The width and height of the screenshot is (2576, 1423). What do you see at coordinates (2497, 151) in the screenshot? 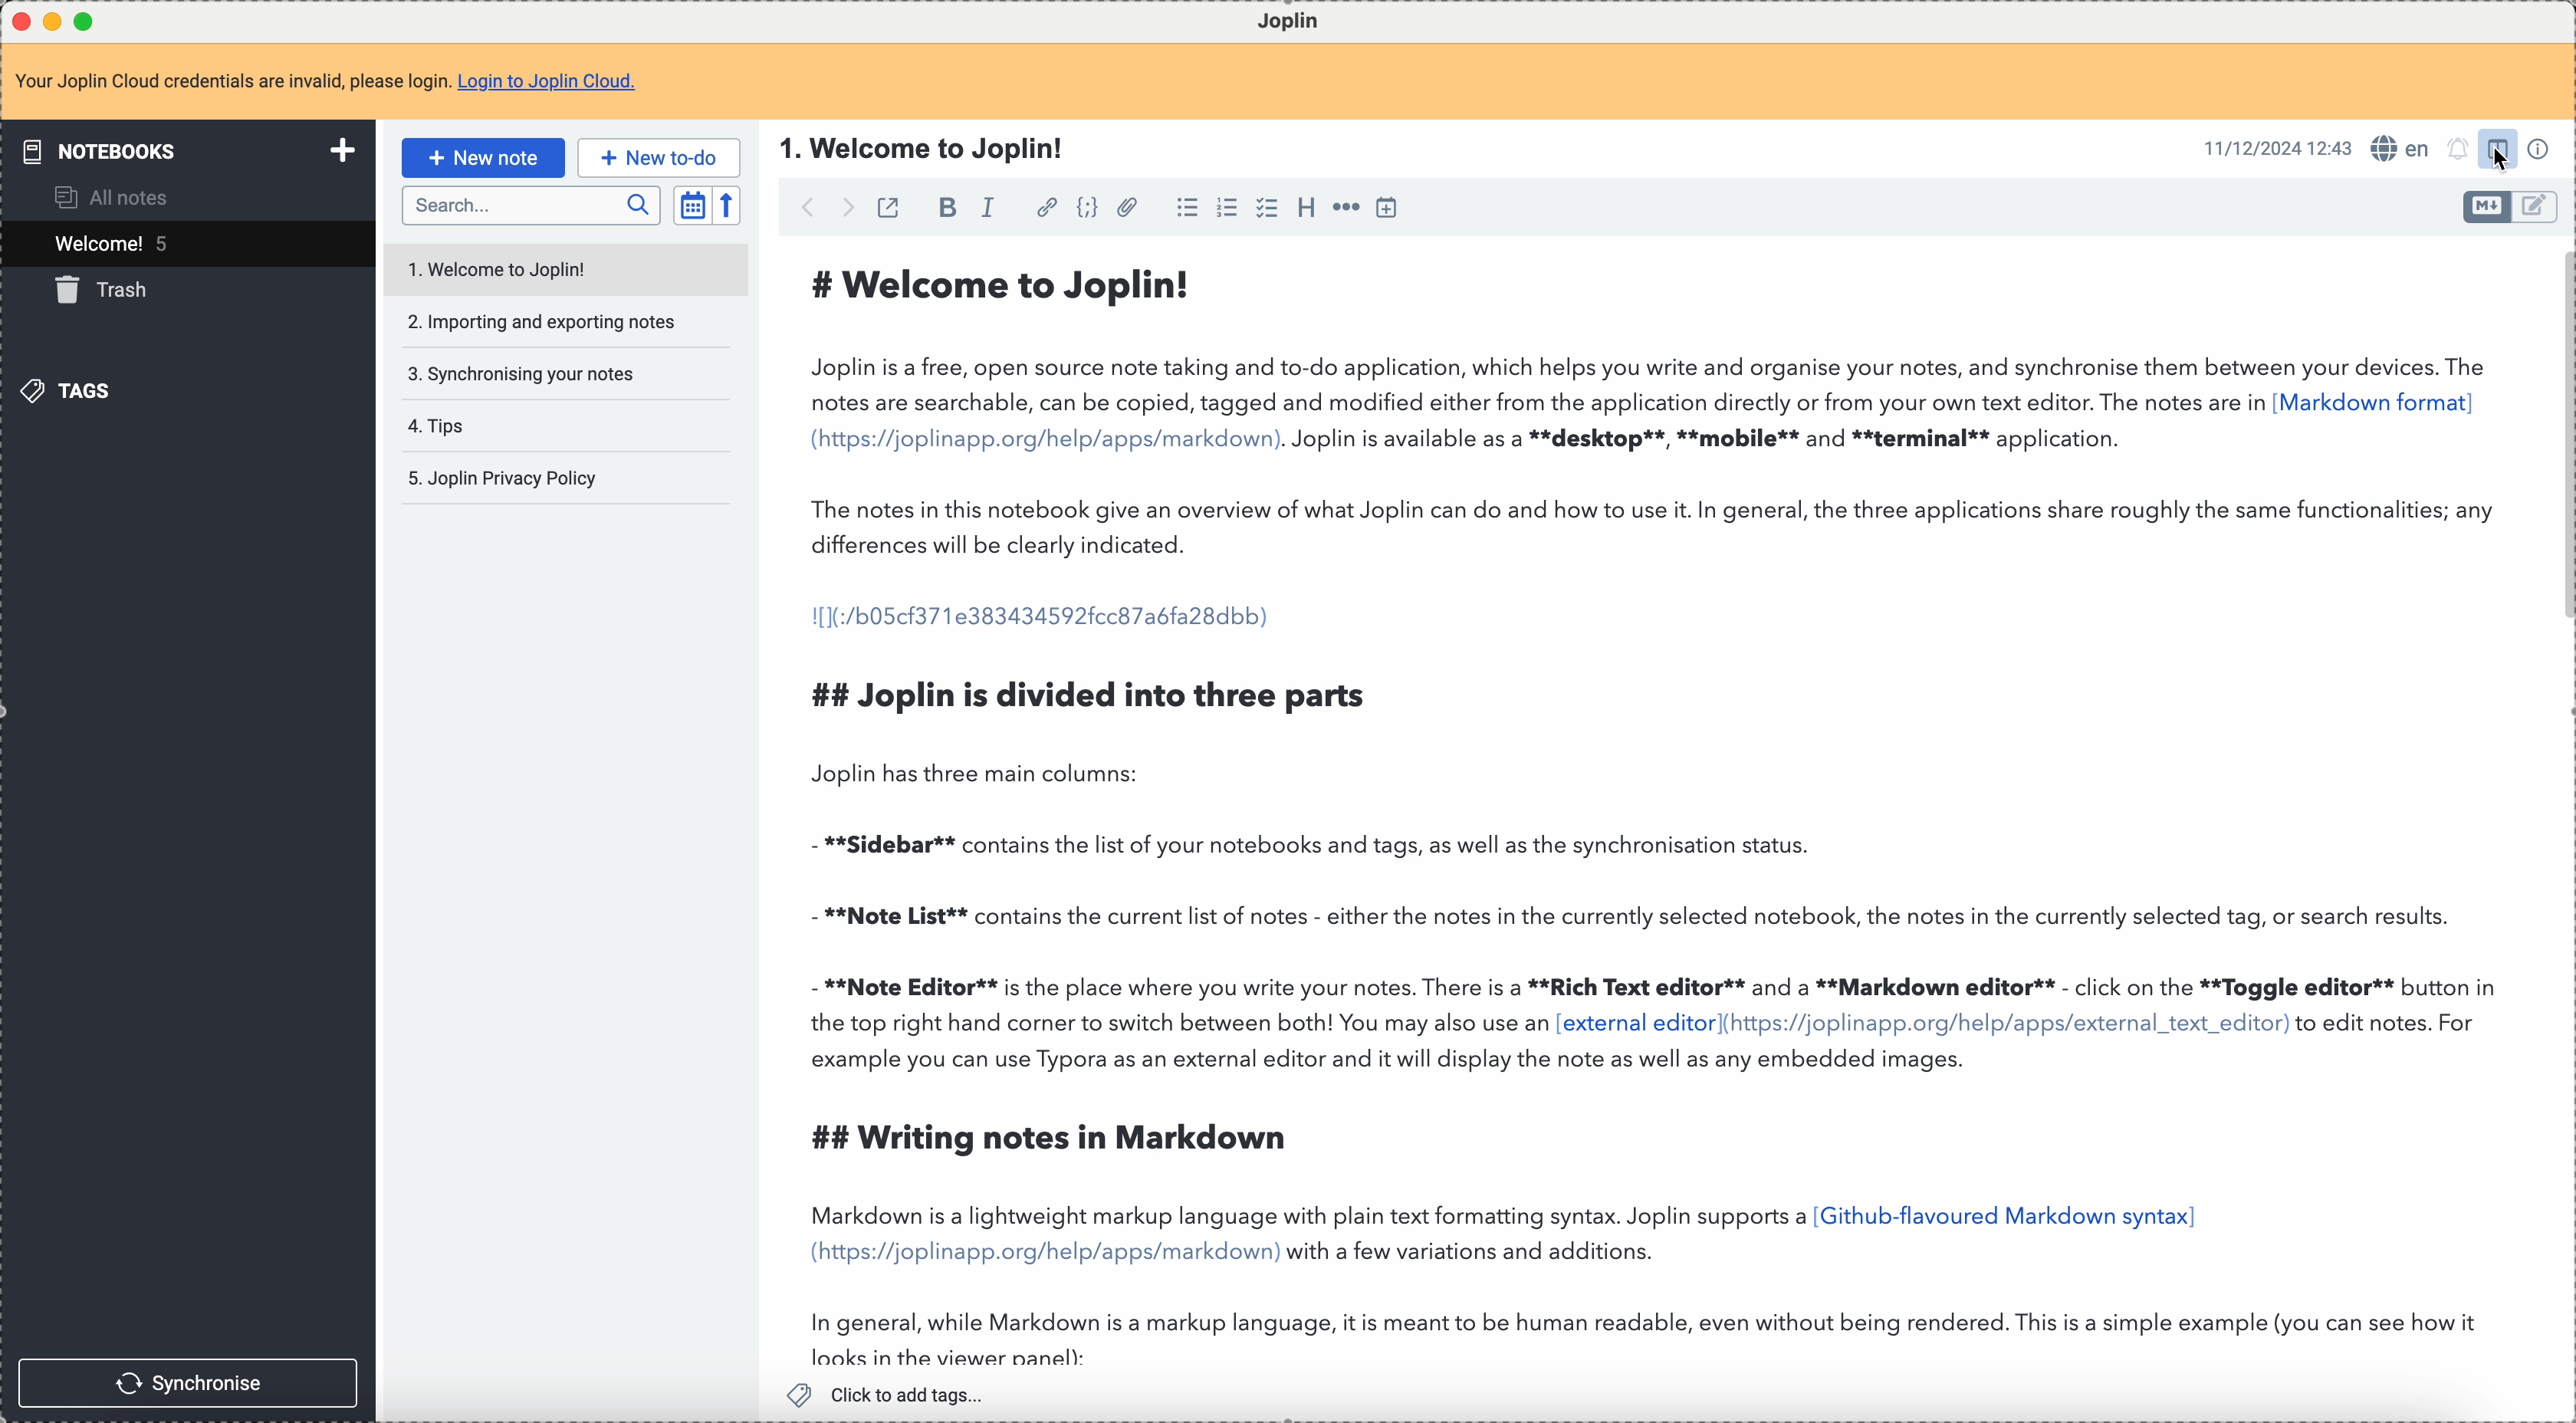
I see `click on toggle editor layout` at bounding box center [2497, 151].